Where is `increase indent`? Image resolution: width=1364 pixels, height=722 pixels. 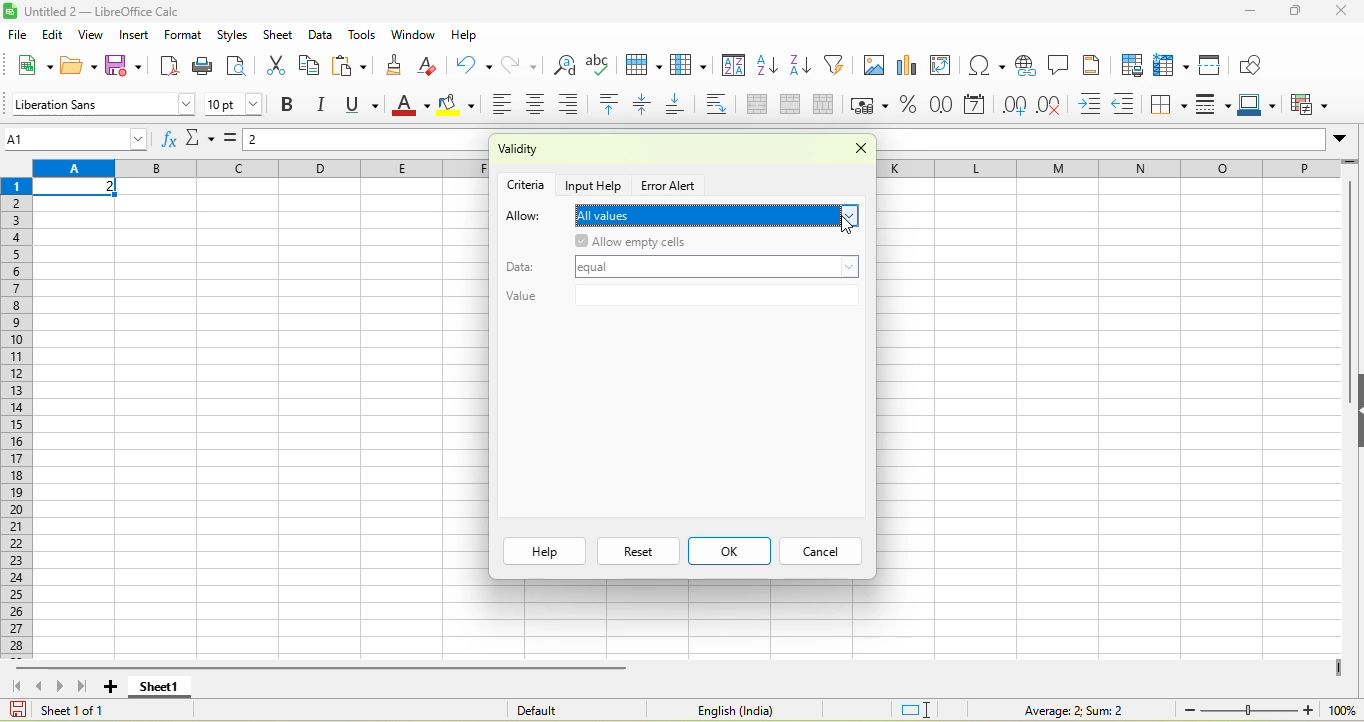 increase indent is located at coordinates (1094, 105).